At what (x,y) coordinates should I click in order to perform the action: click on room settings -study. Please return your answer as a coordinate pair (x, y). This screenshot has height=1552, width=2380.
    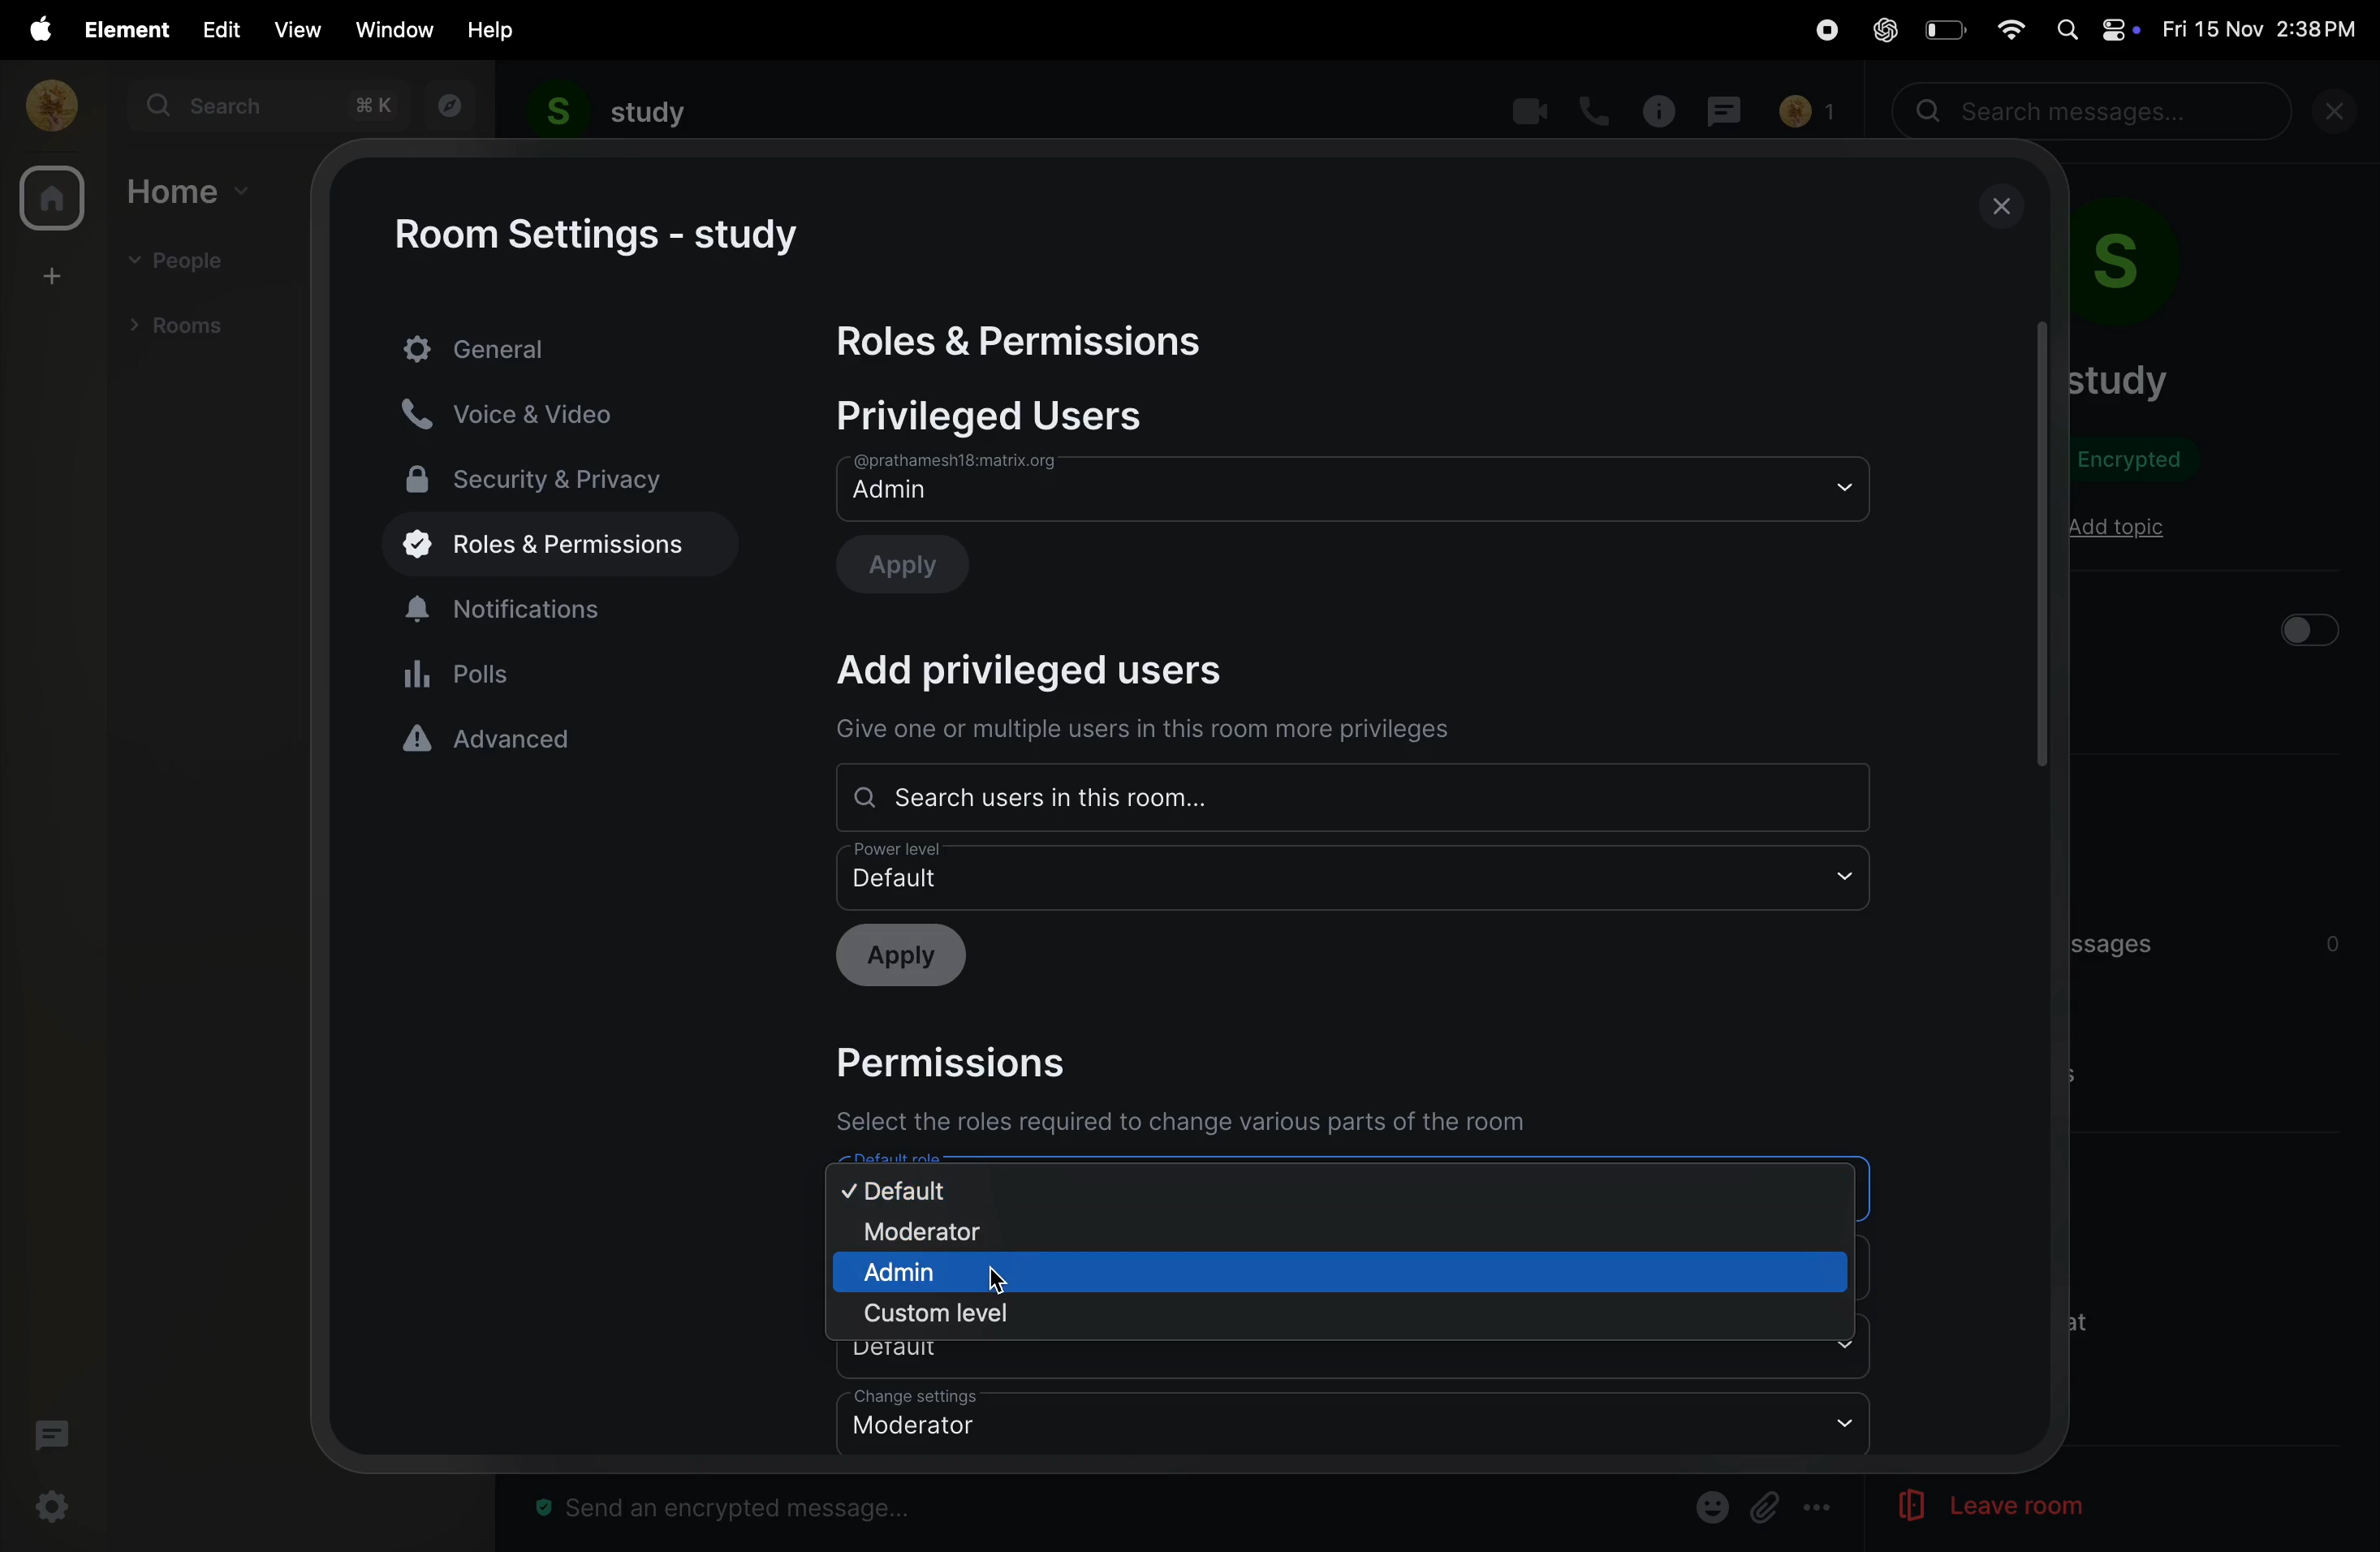
    Looking at the image, I should click on (603, 236).